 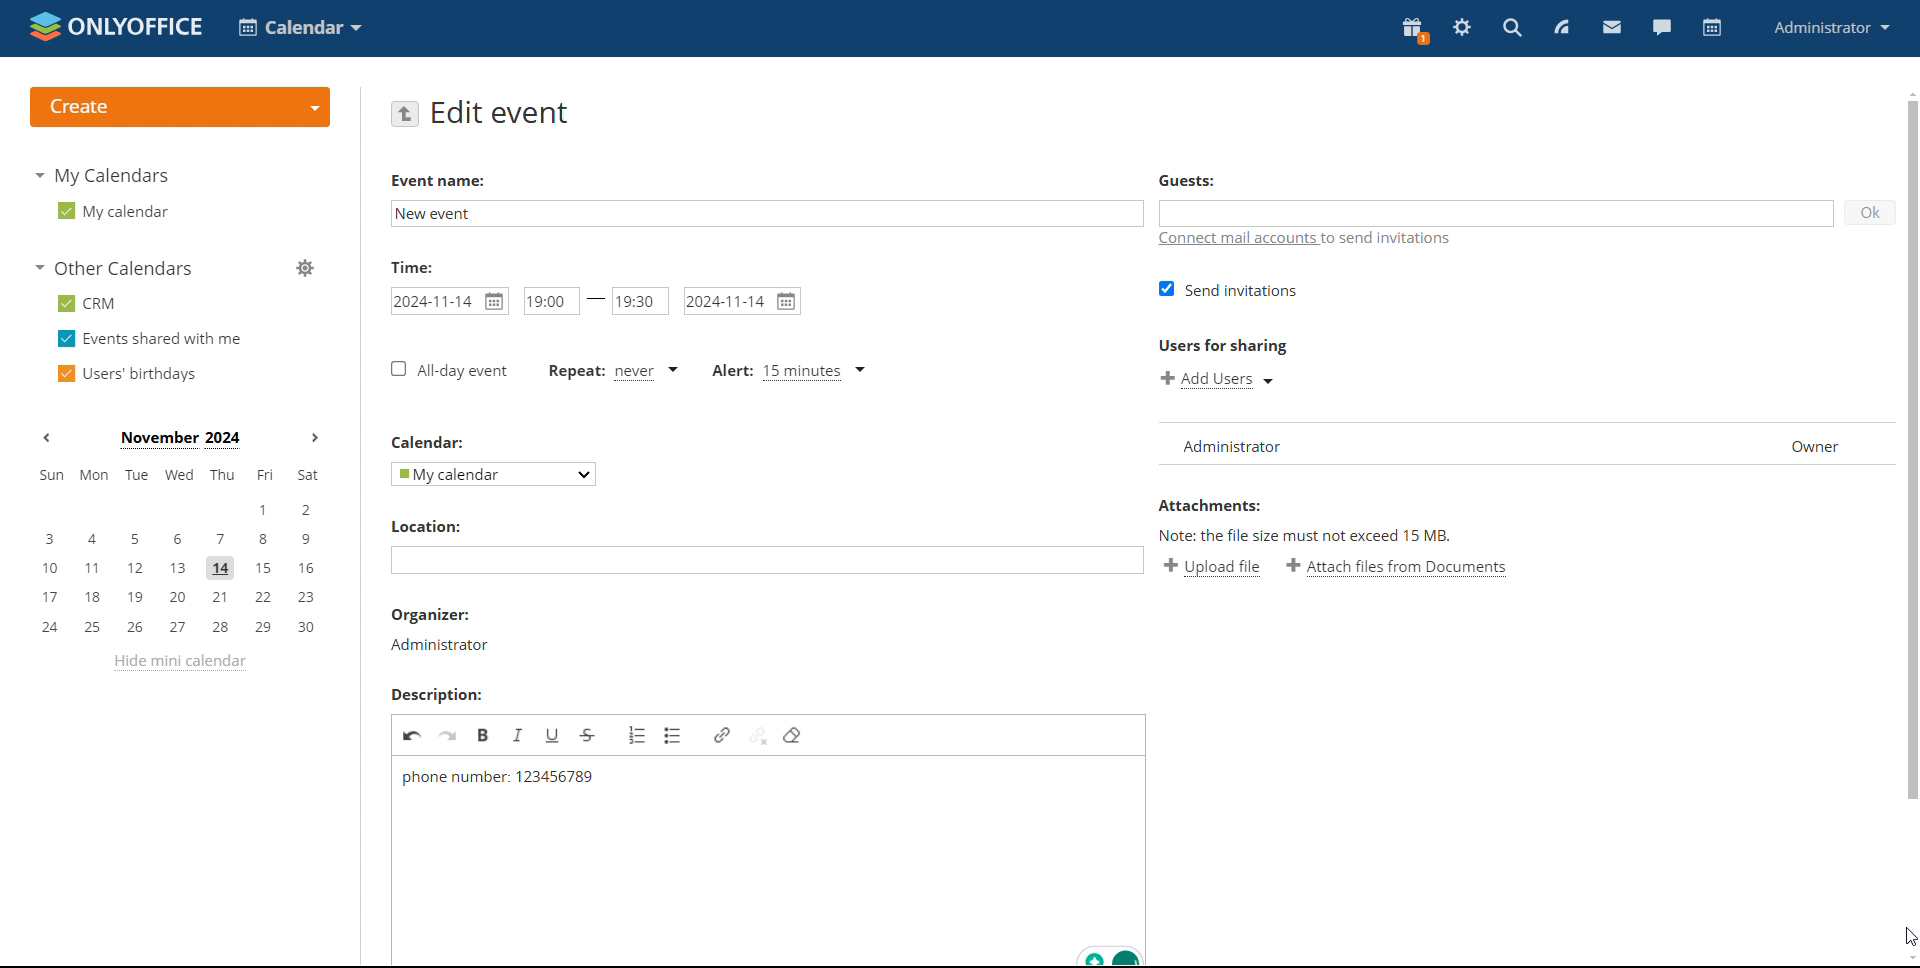 I want to click on cursor, so click(x=1890, y=928).